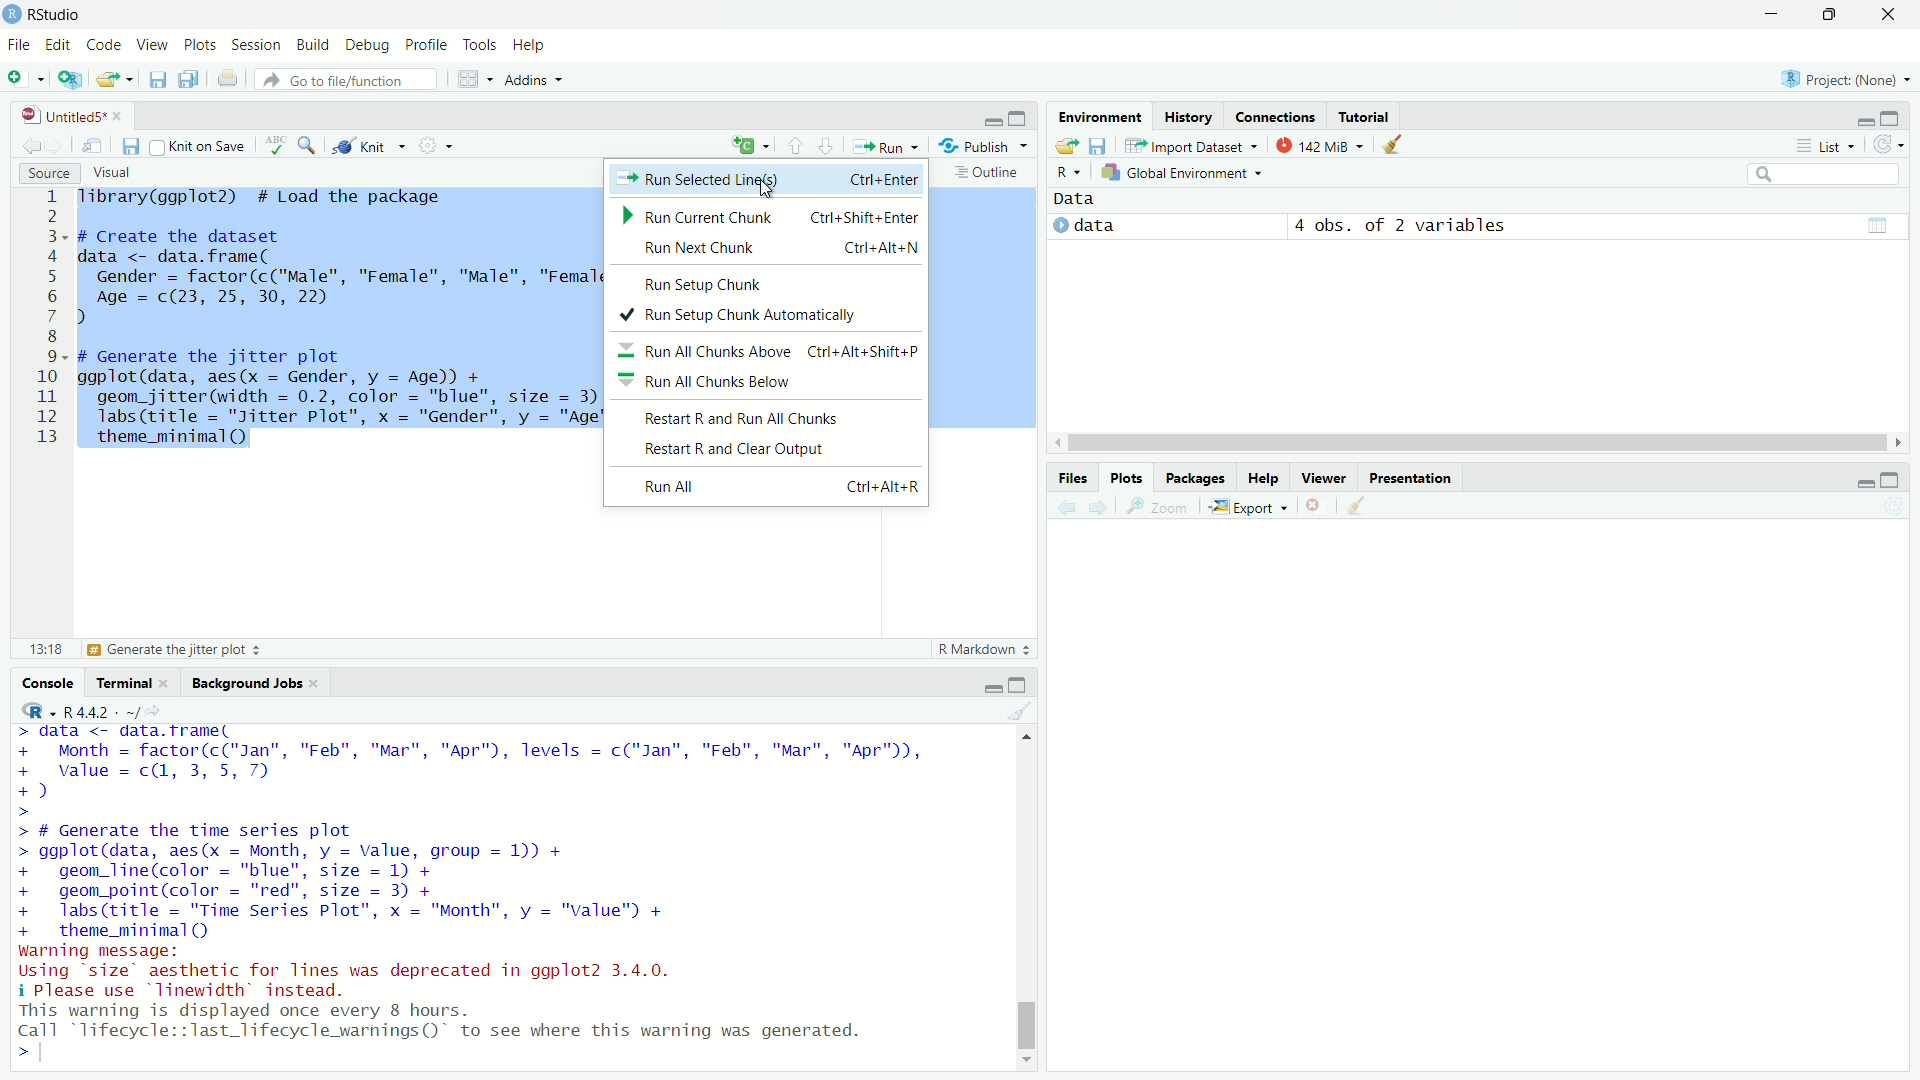 The width and height of the screenshot is (1920, 1080). Describe the element at coordinates (758, 381) in the screenshot. I see `Run All Chunks Below` at that location.